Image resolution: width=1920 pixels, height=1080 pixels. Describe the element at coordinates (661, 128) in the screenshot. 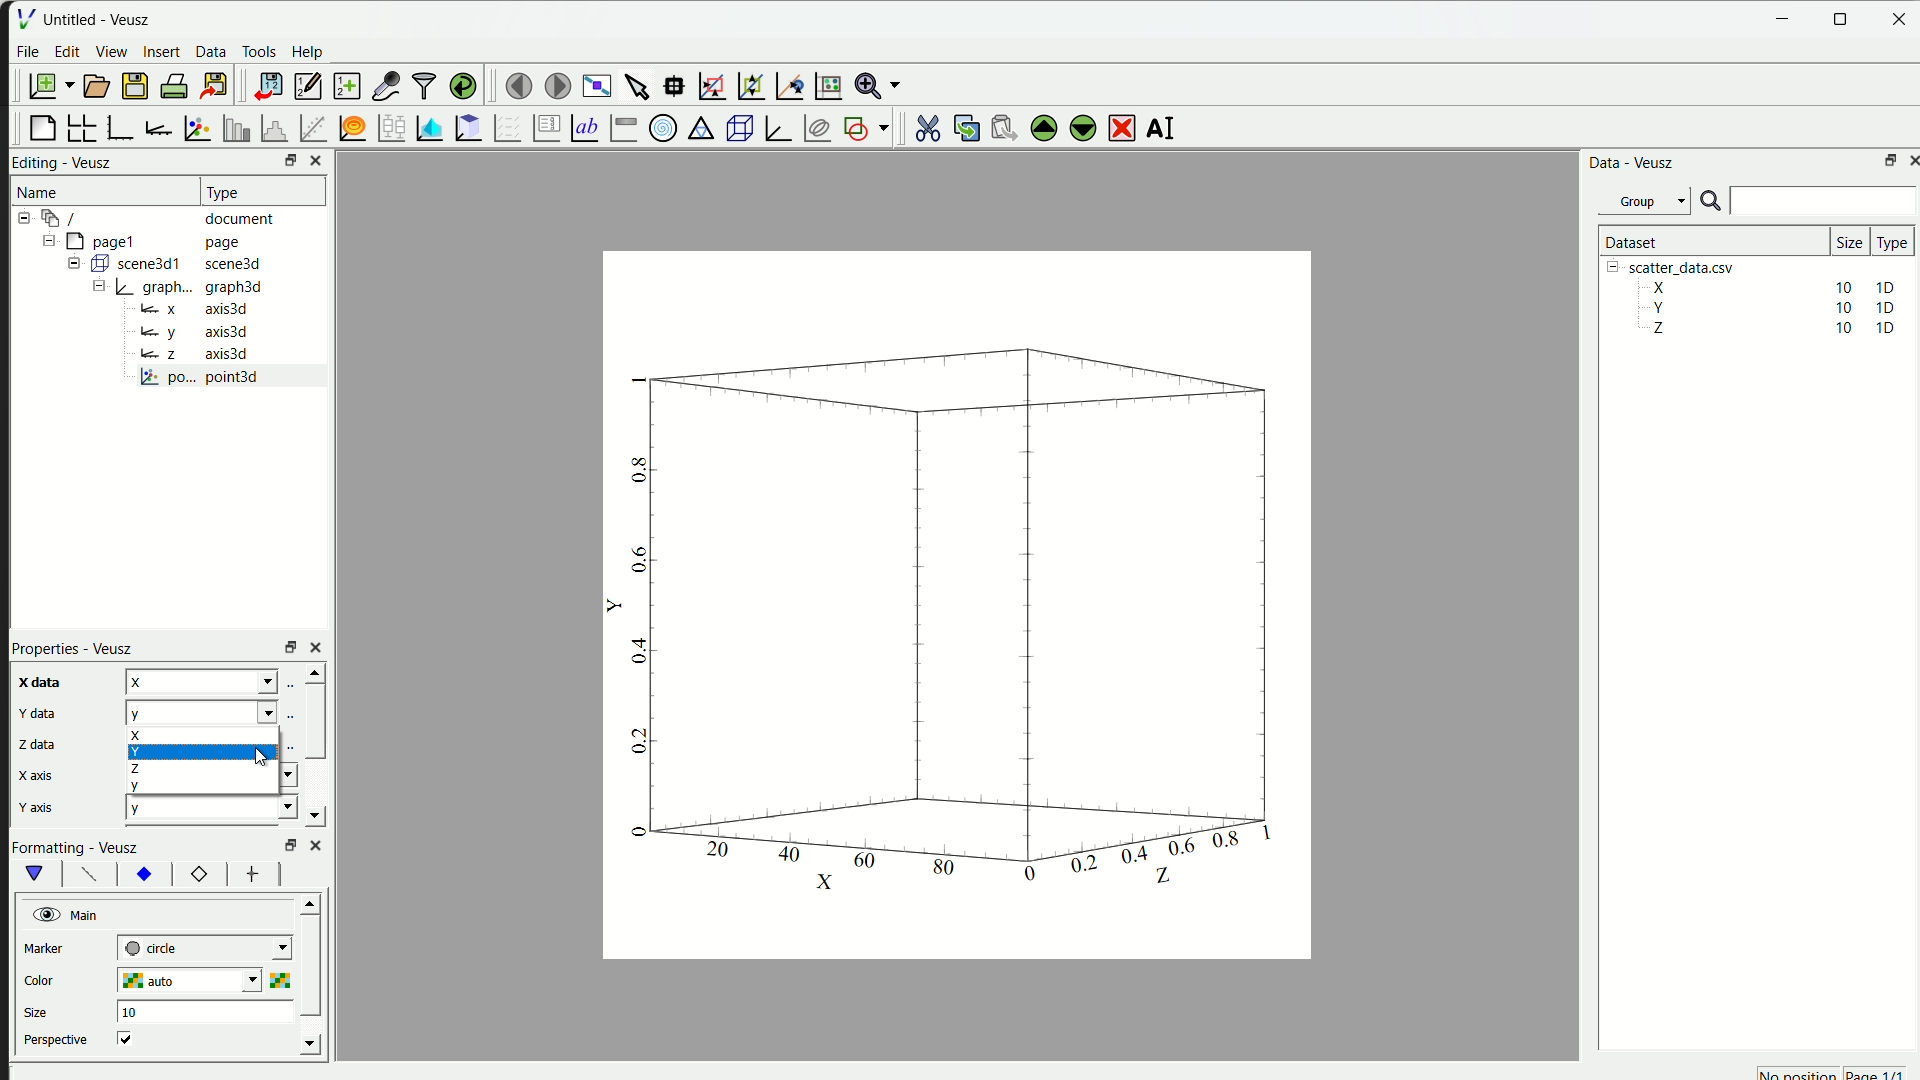

I see `Polar Graph` at that location.